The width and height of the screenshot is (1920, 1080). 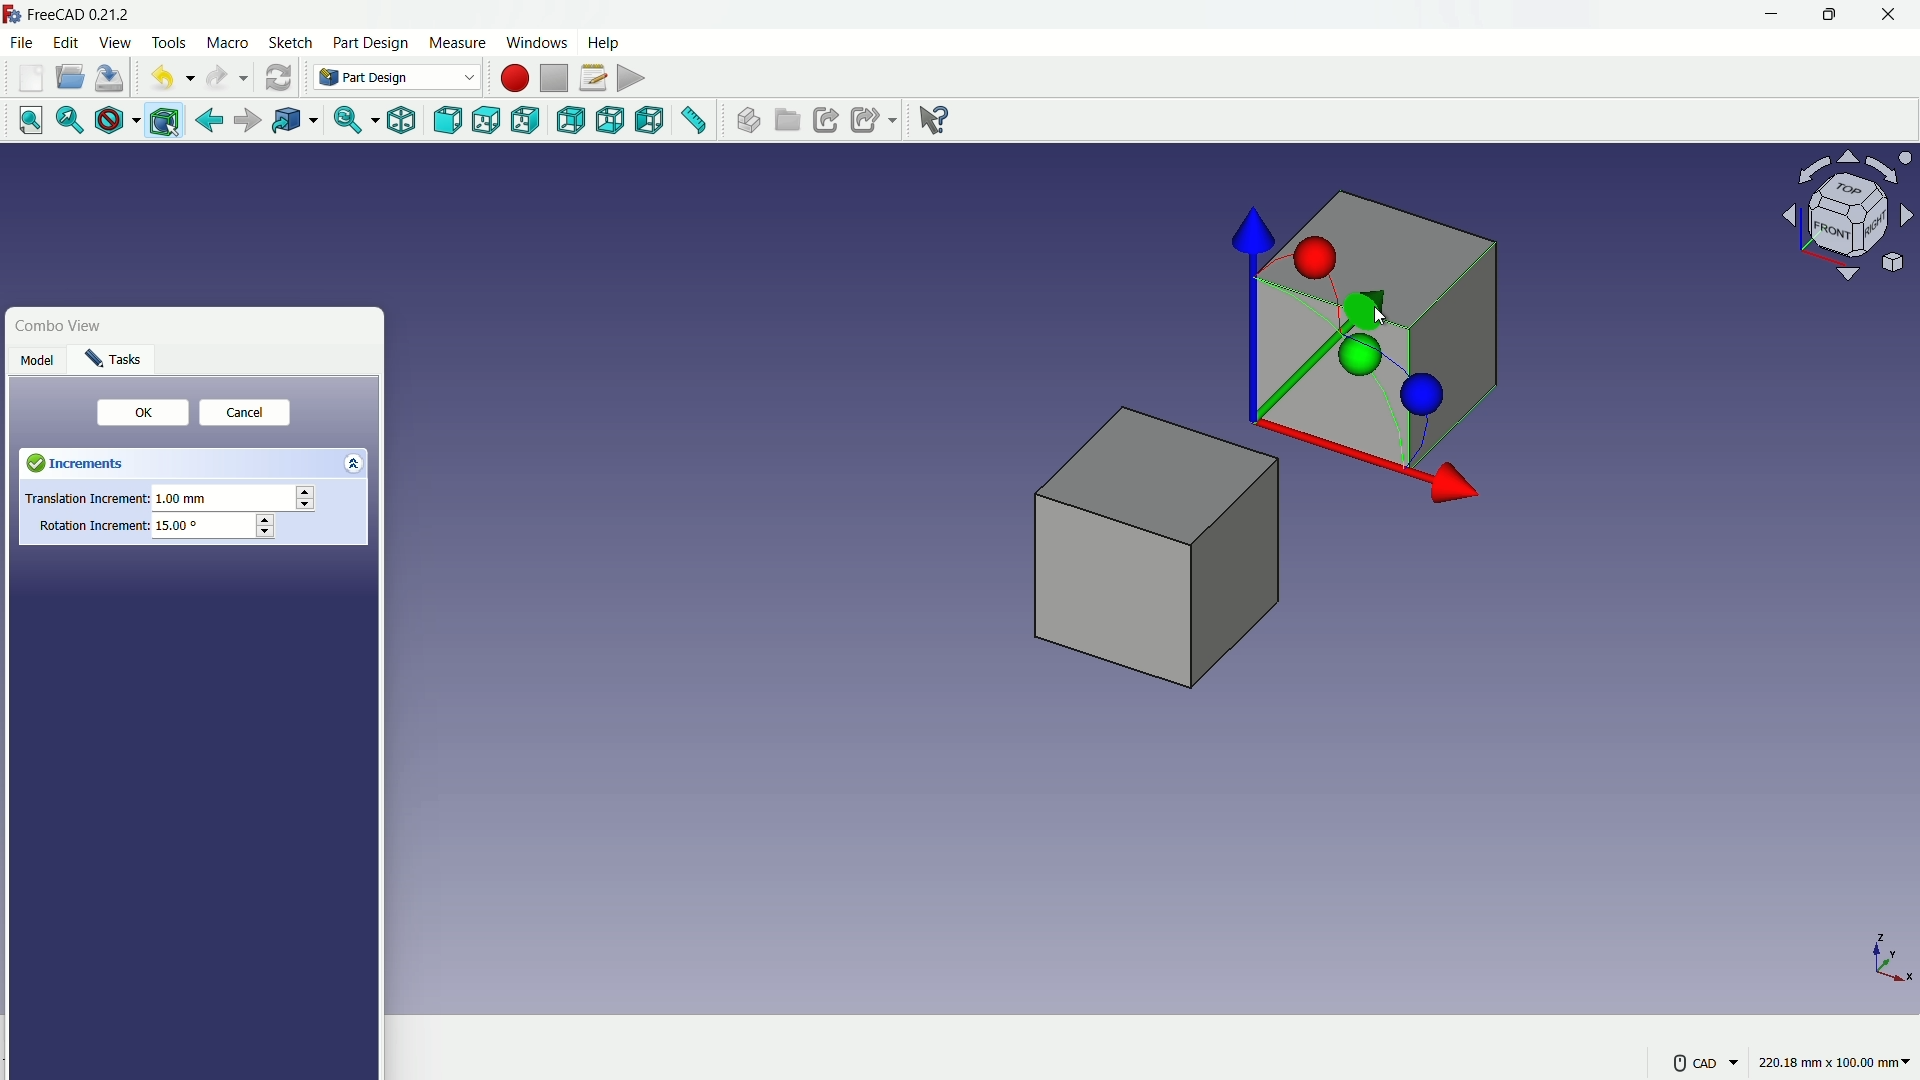 What do you see at coordinates (1703, 1061) in the screenshot?
I see `CAD` at bounding box center [1703, 1061].